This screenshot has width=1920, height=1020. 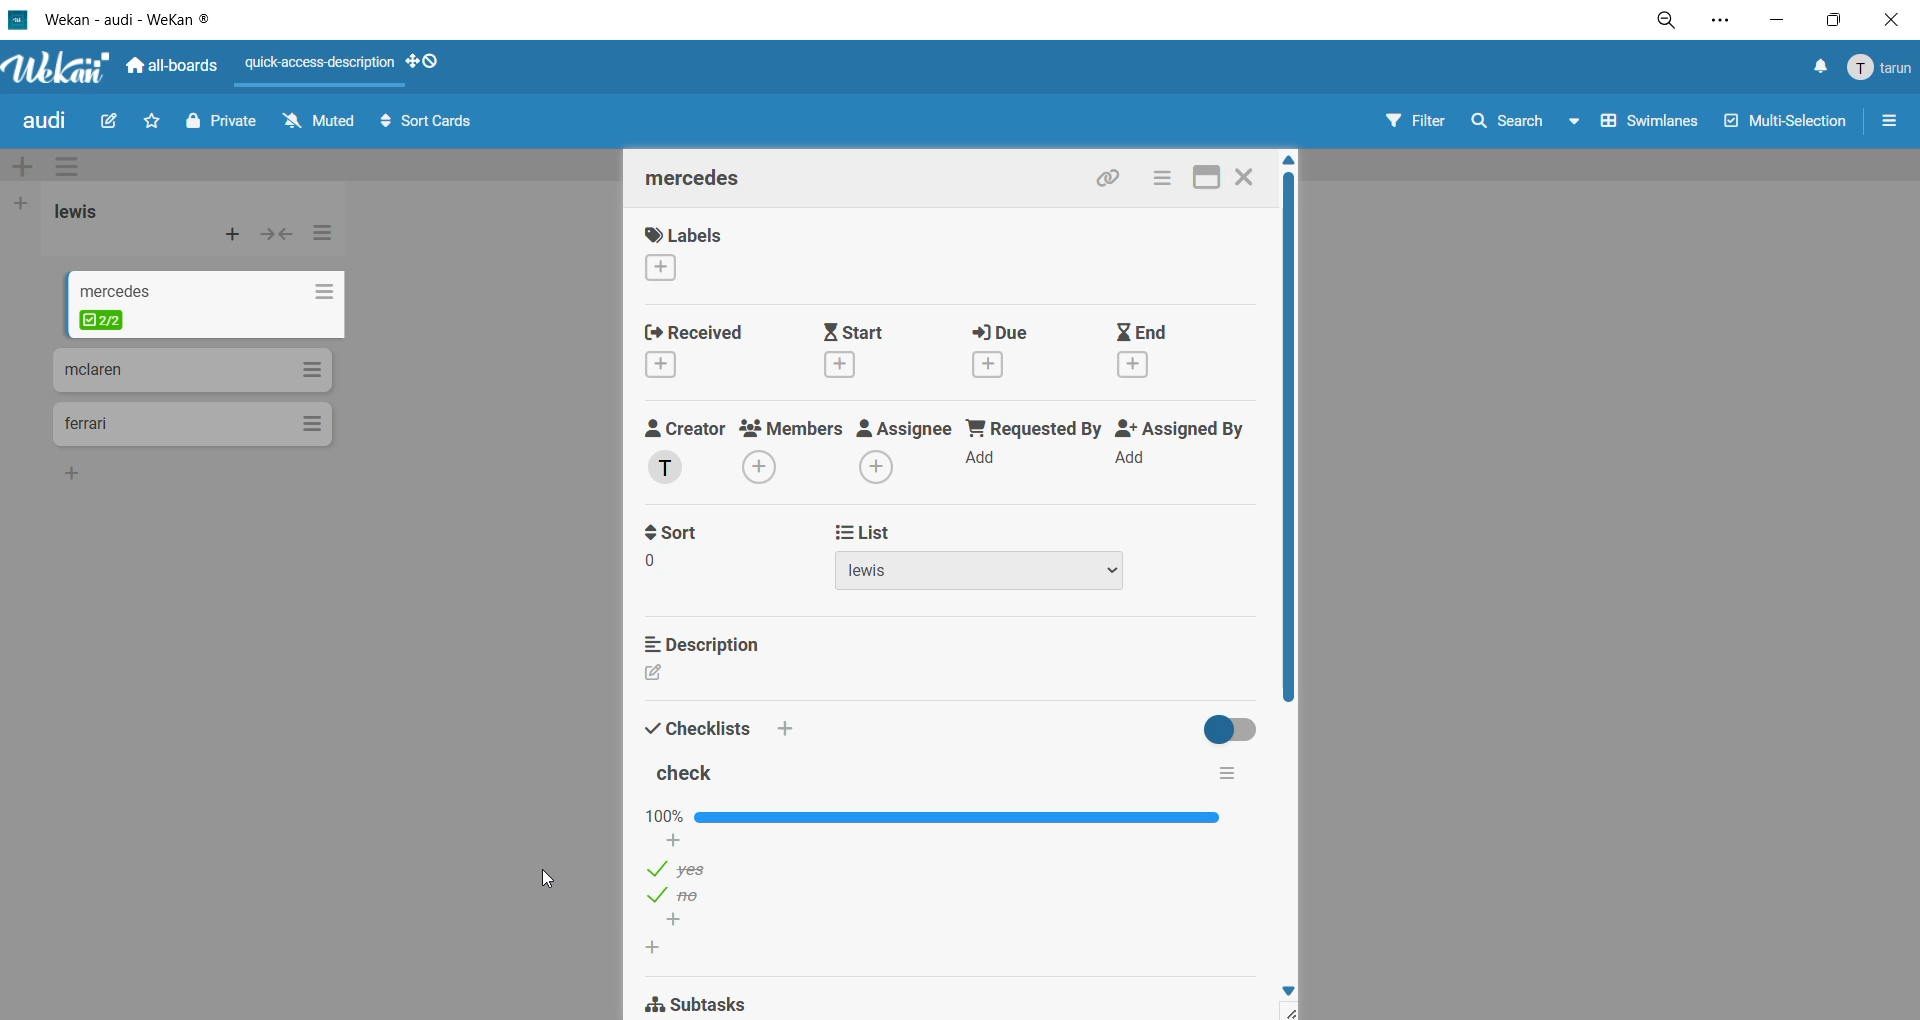 I want to click on settings, so click(x=1720, y=23).